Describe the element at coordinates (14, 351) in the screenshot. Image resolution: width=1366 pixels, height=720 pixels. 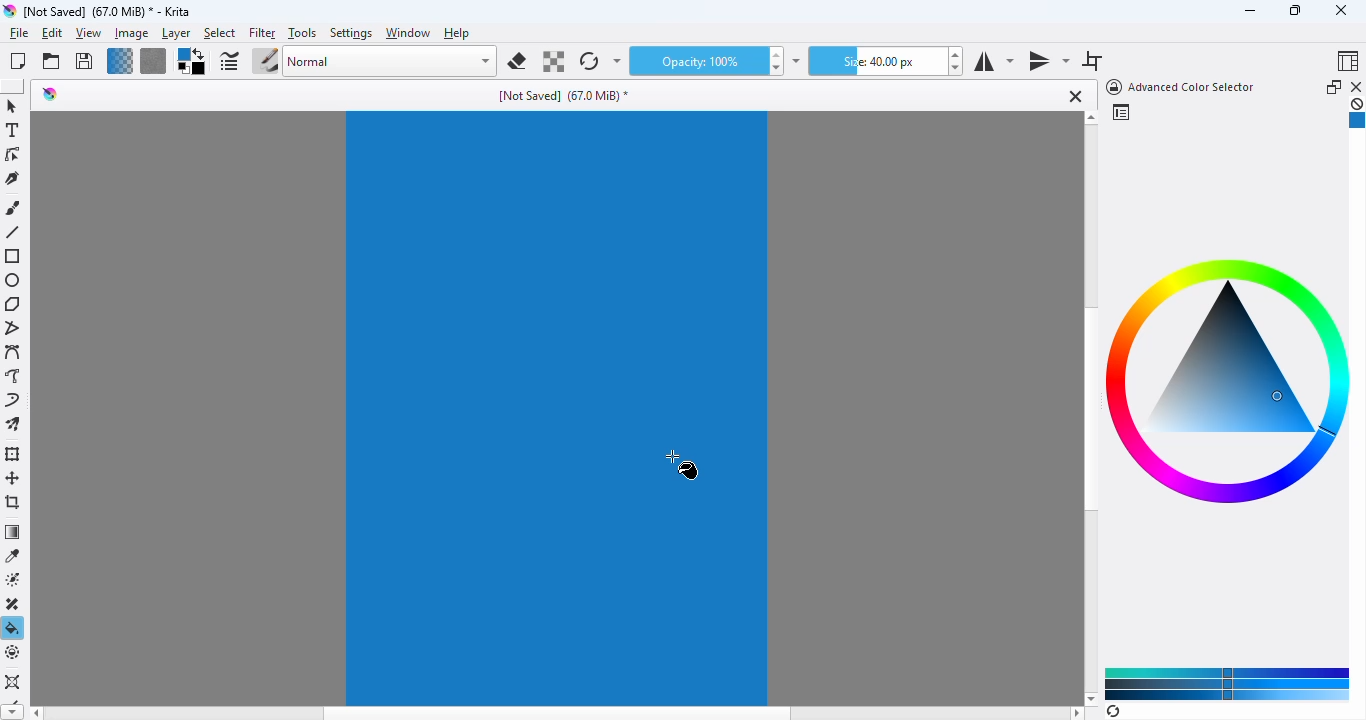
I see `bezier curve tool` at that location.